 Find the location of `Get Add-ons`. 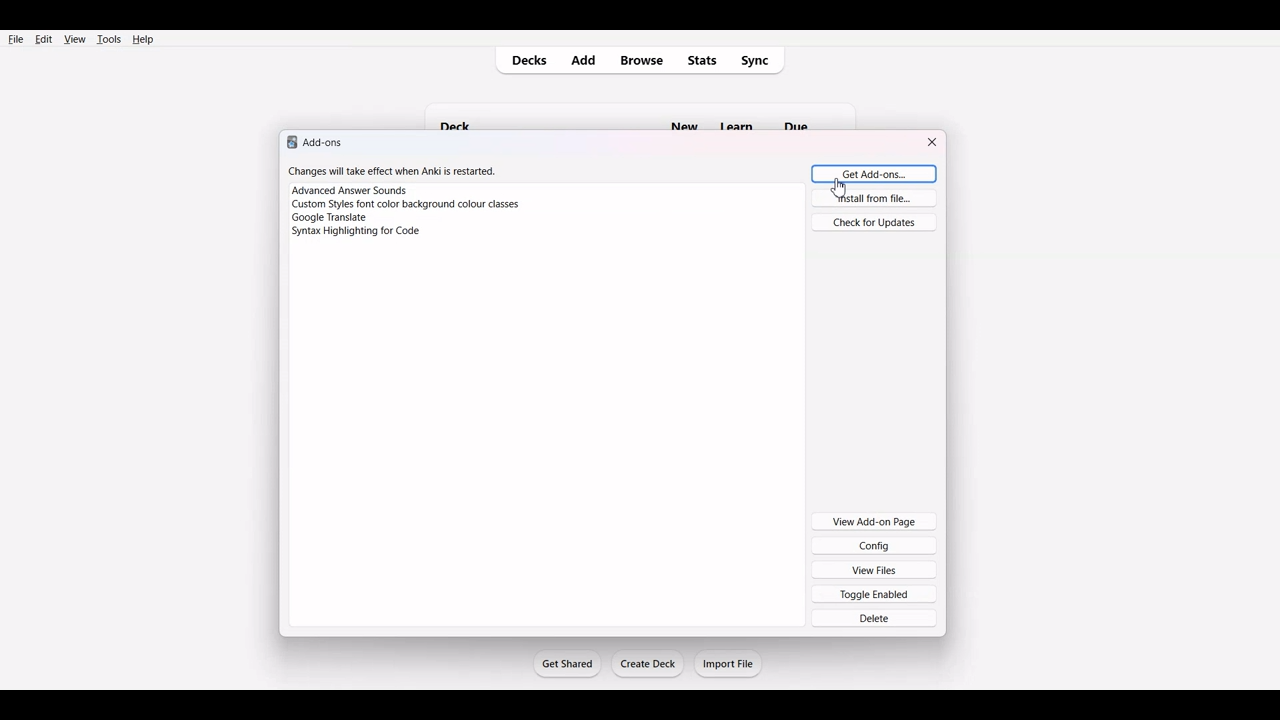

Get Add-ons is located at coordinates (870, 173).